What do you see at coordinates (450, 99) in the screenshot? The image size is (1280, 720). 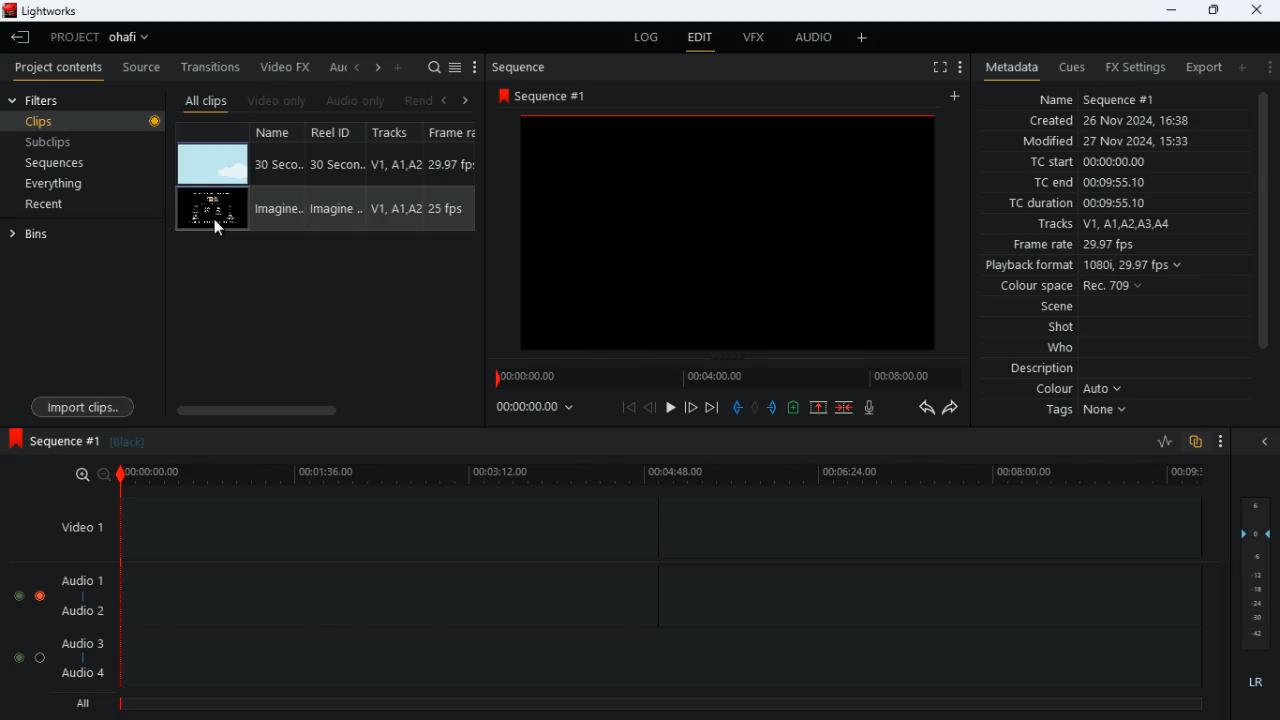 I see `left` at bounding box center [450, 99].